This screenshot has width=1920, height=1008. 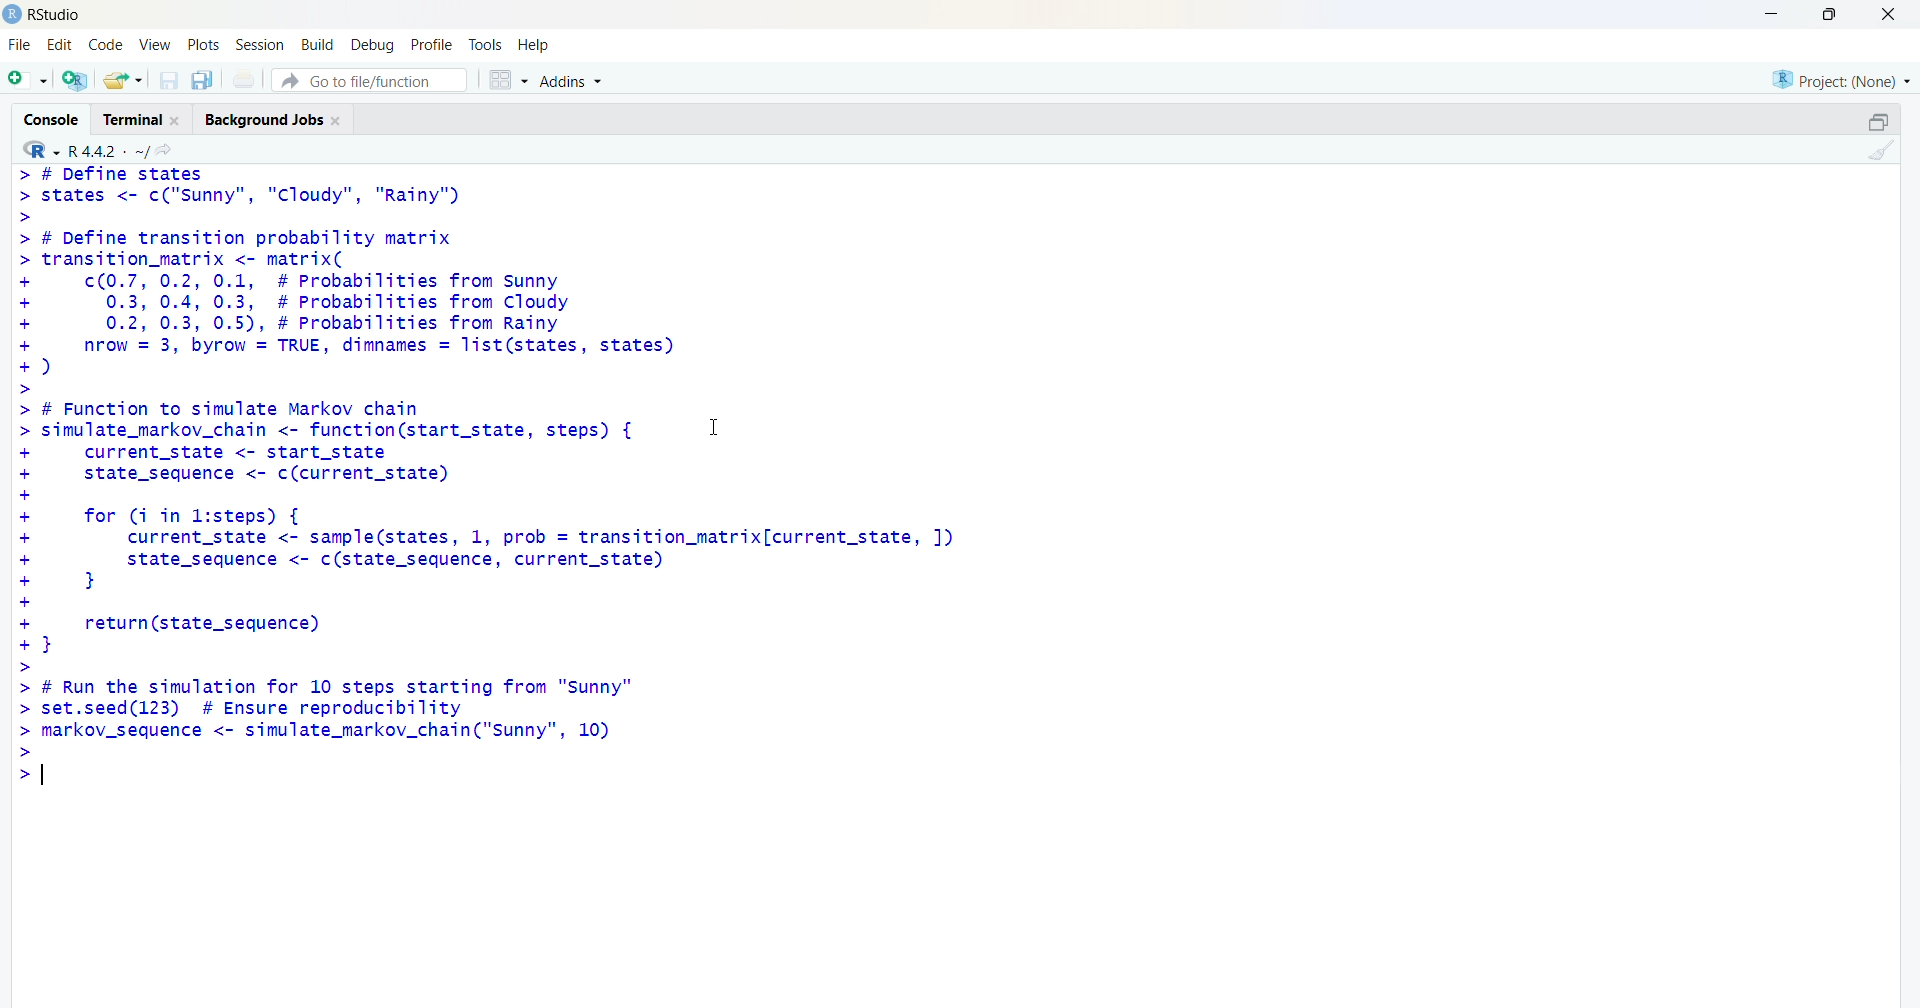 What do you see at coordinates (536, 44) in the screenshot?
I see `help` at bounding box center [536, 44].